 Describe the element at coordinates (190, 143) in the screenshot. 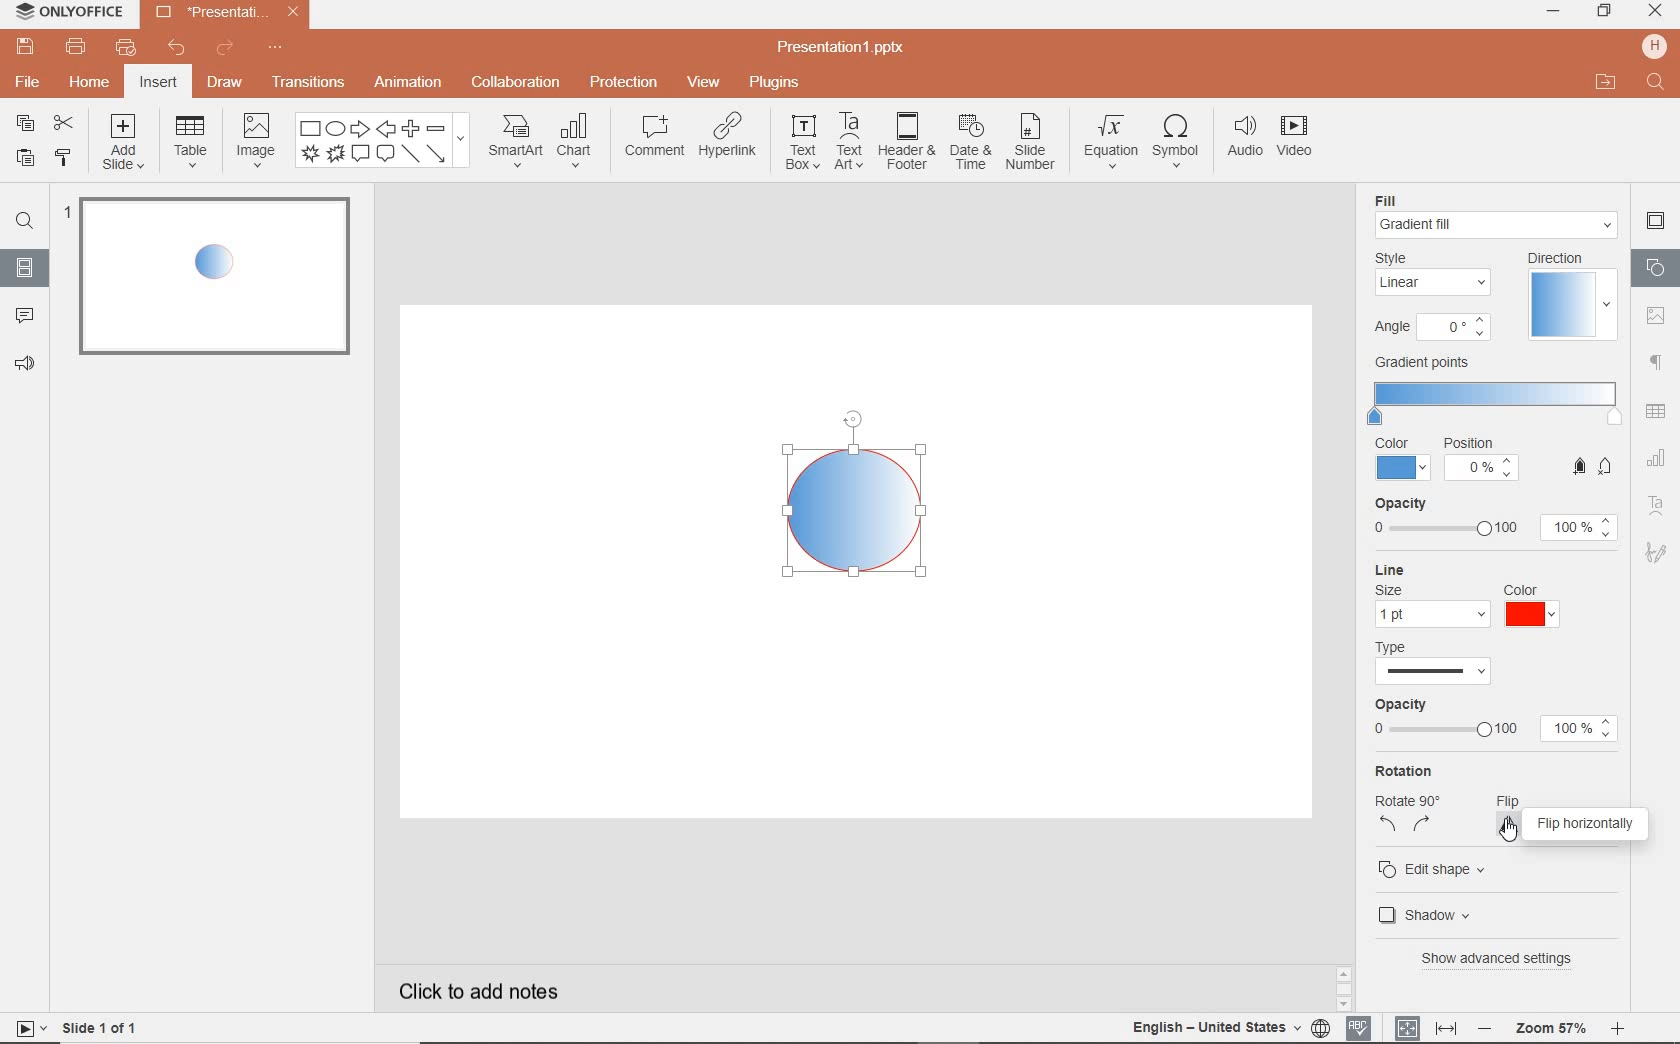

I see `table` at that location.